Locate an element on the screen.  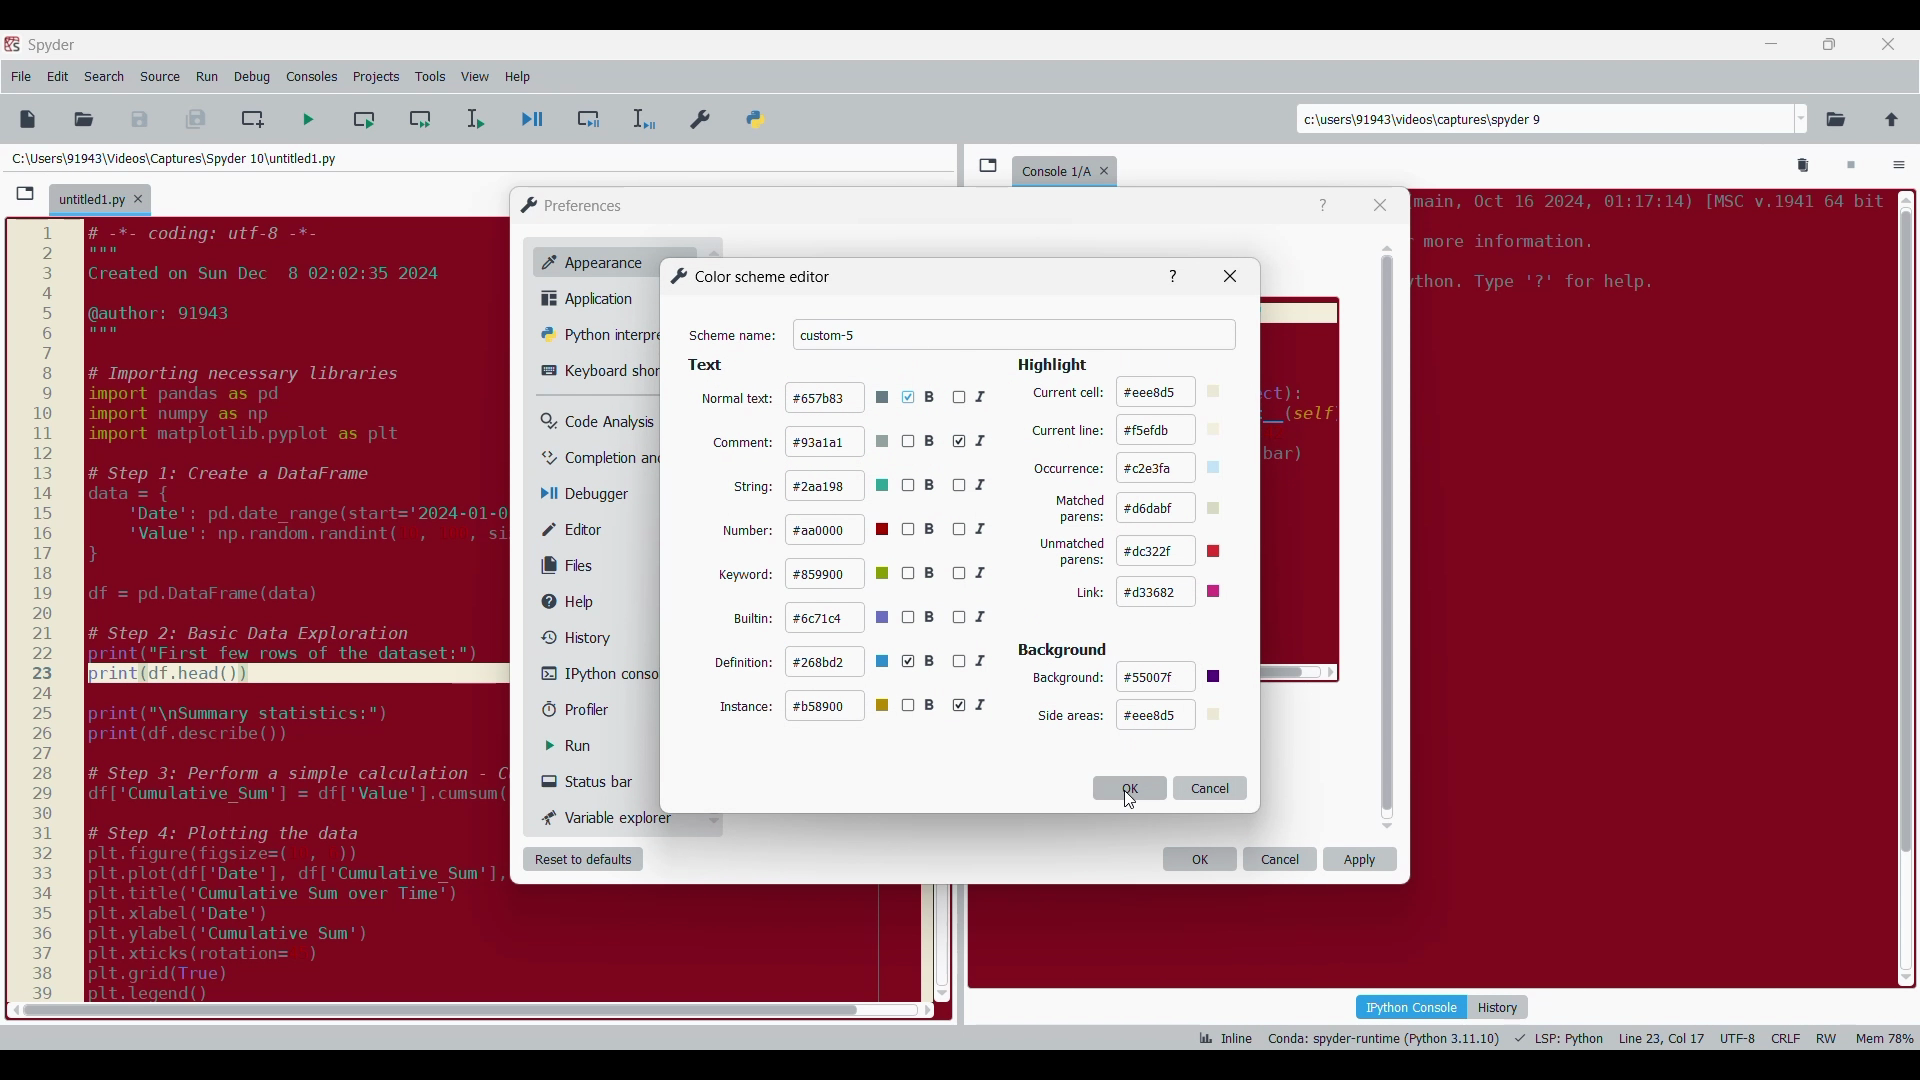
comment is located at coordinates (742, 442).